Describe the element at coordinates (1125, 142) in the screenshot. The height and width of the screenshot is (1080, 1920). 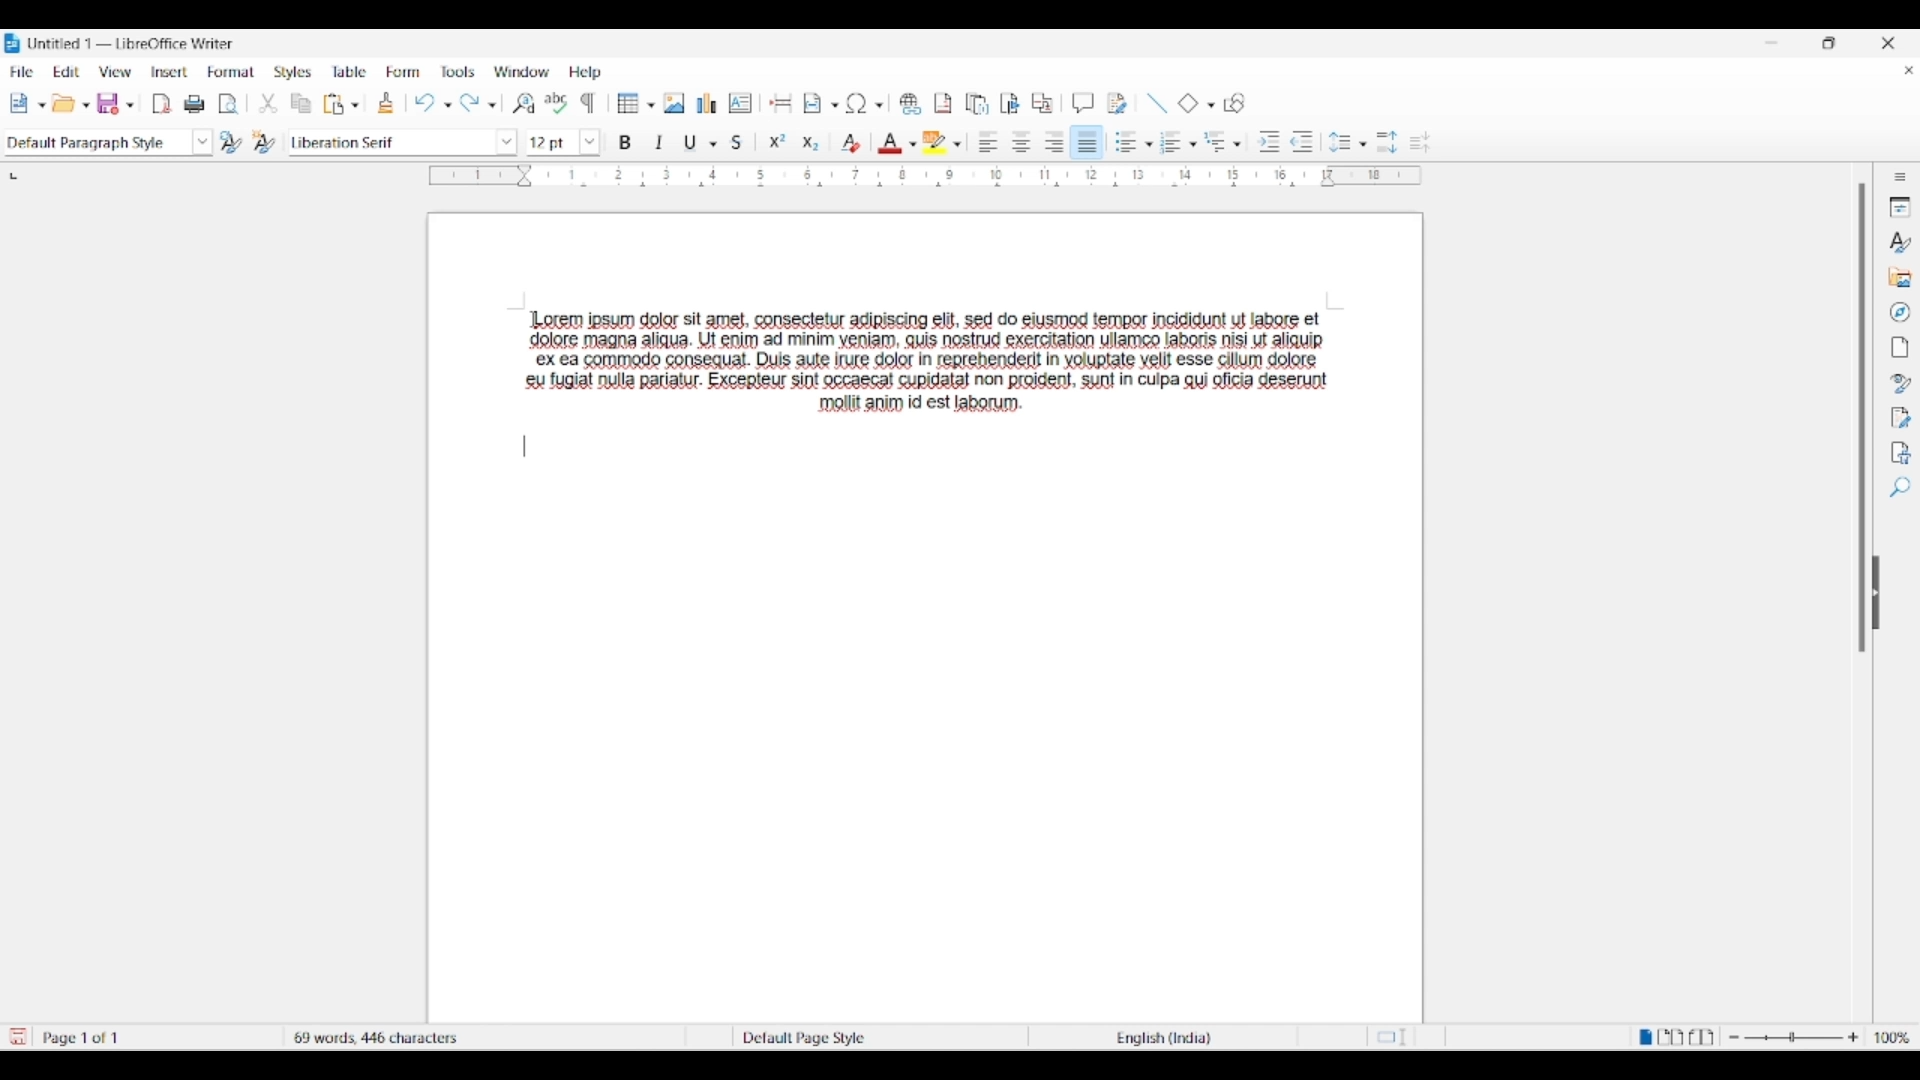
I see `Toggle unordered list` at that location.